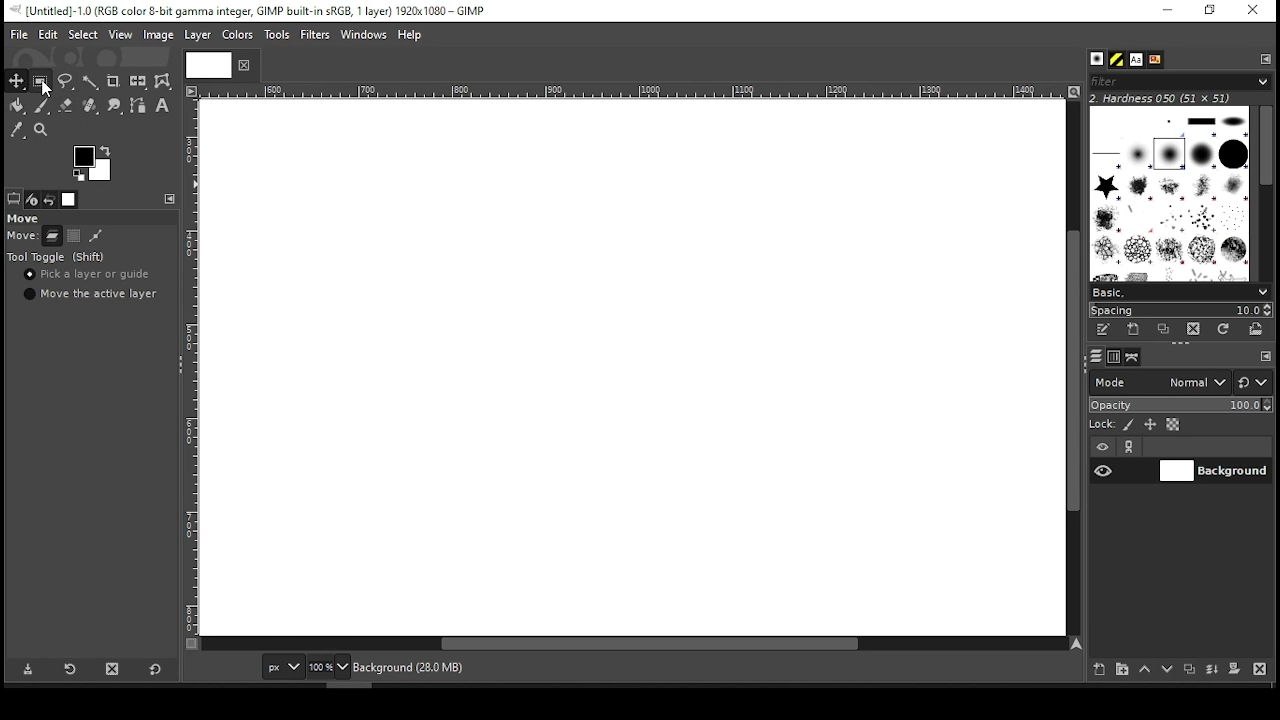 The image size is (1280, 720). I want to click on free selection tool, so click(68, 82).